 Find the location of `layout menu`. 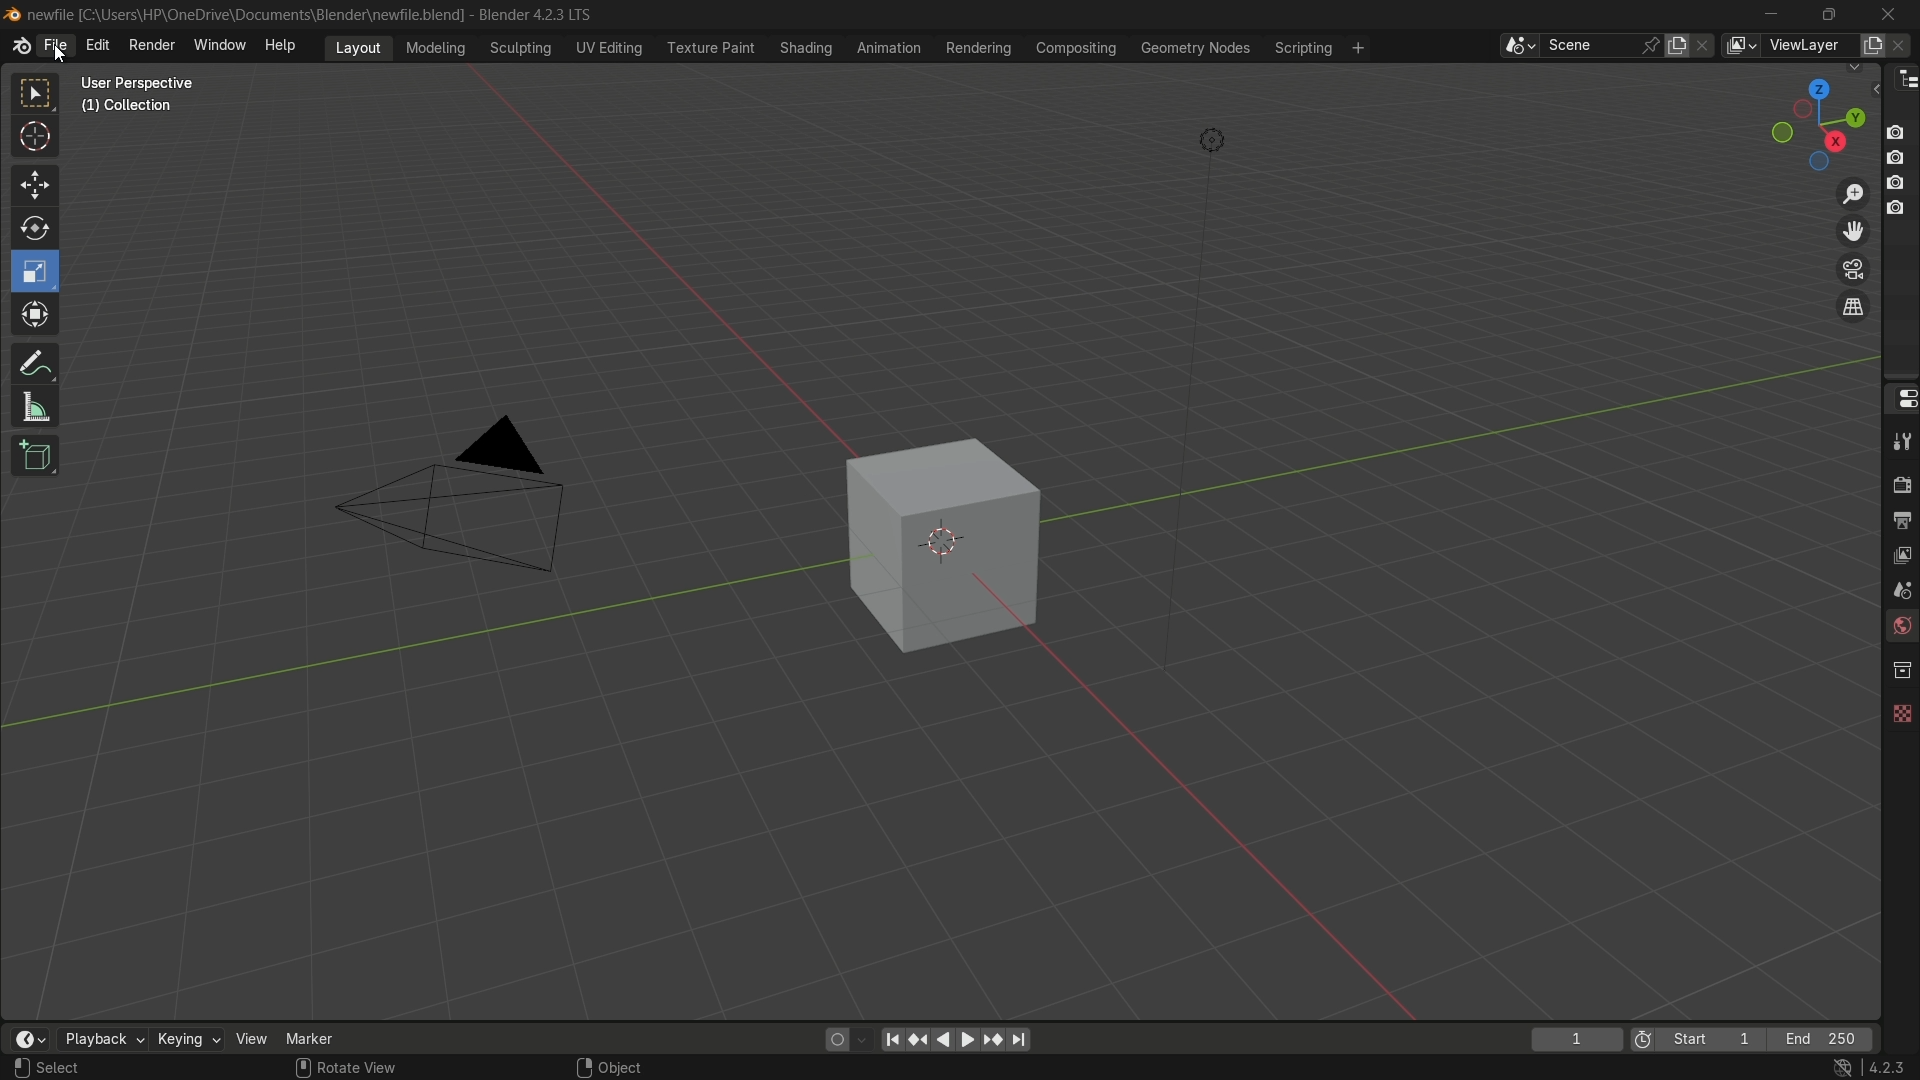

layout menu is located at coordinates (358, 46).